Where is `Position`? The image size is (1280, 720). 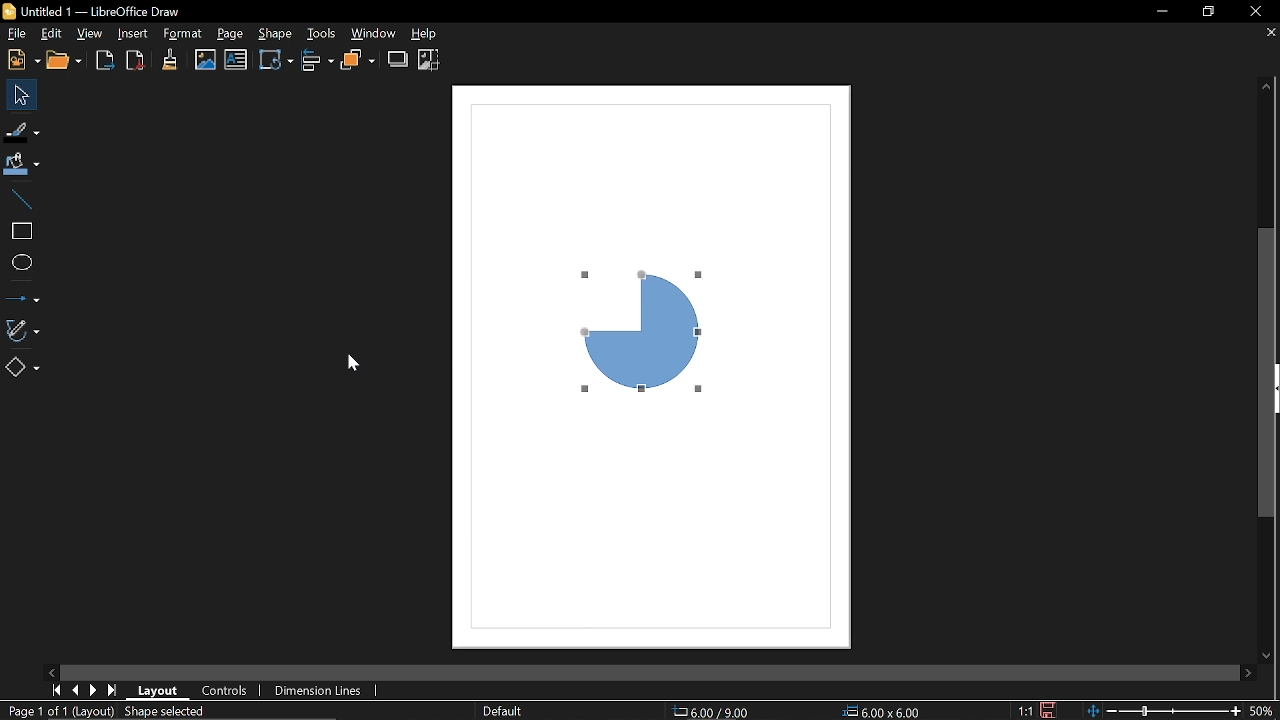 Position is located at coordinates (712, 712).